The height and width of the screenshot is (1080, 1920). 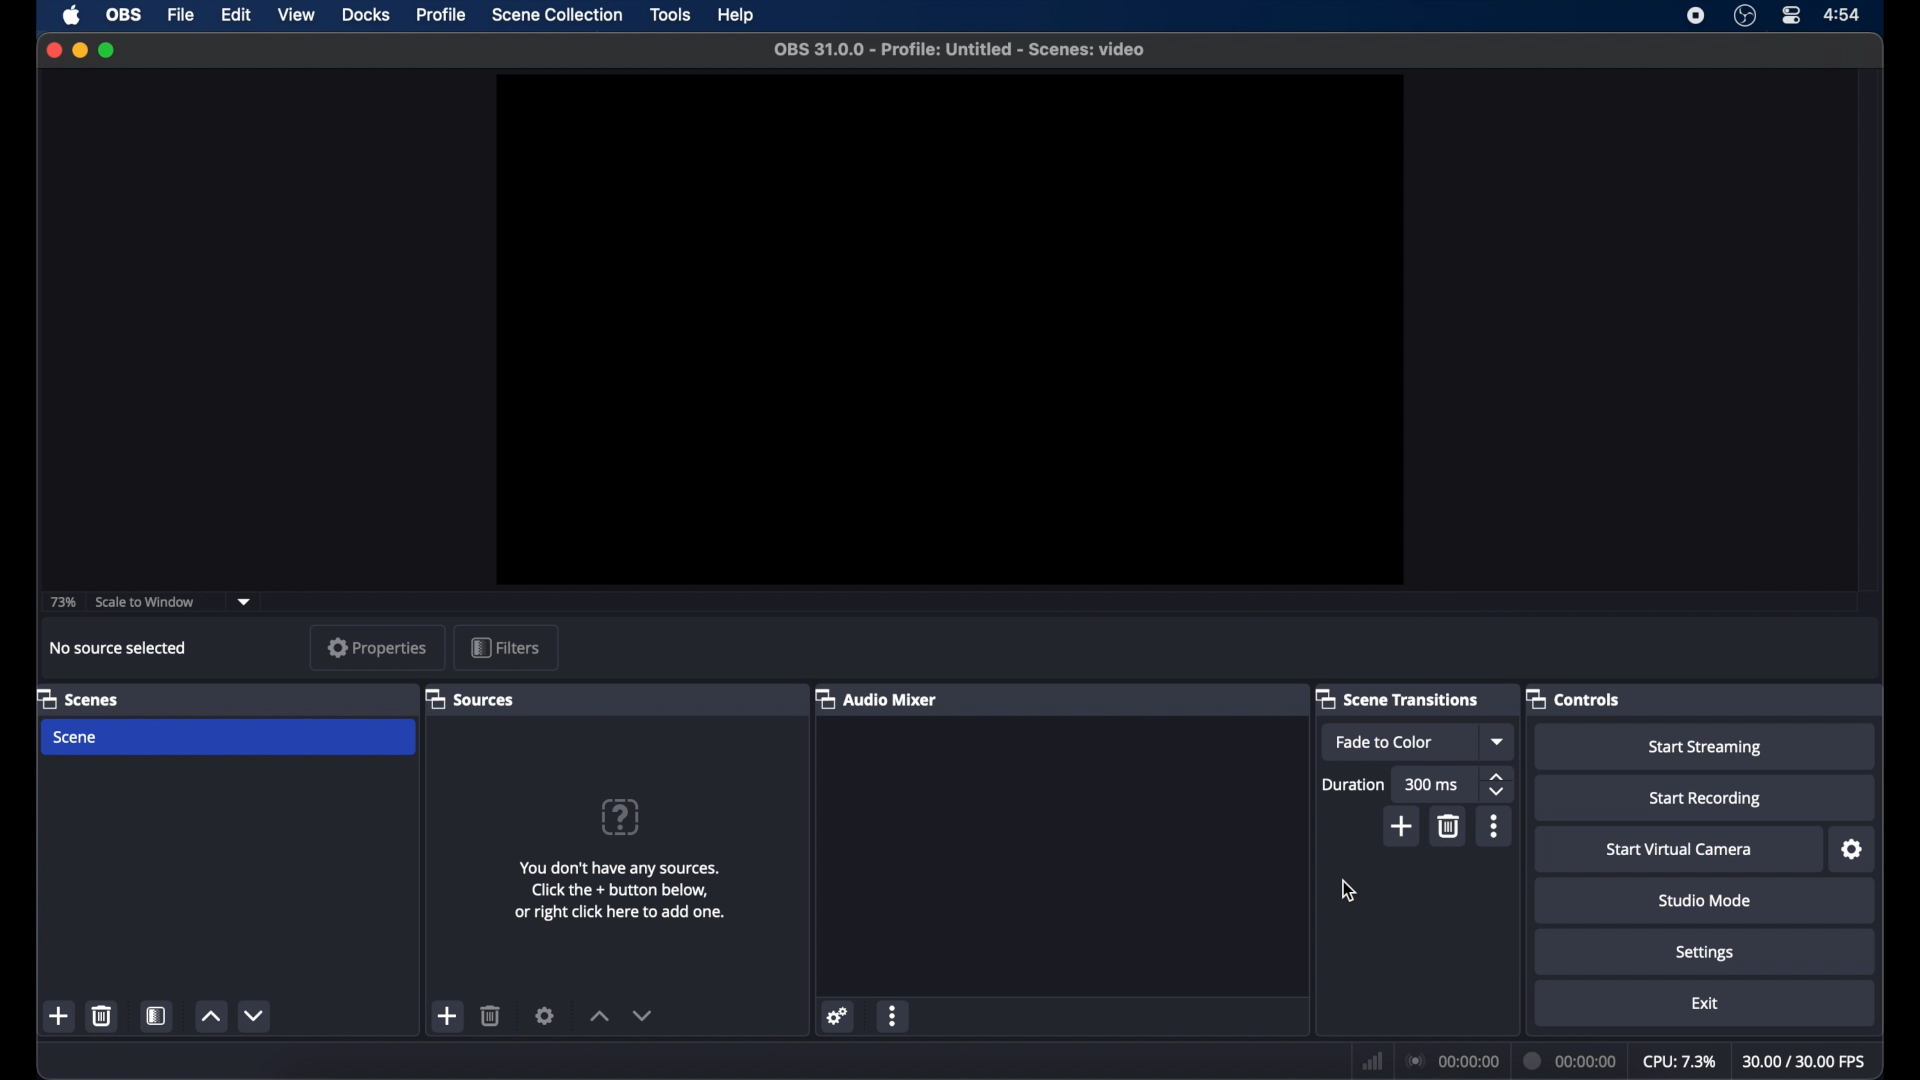 What do you see at coordinates (623, 817) in the screenshot?
I see `question mark icon` at bounding box center [623, 817].